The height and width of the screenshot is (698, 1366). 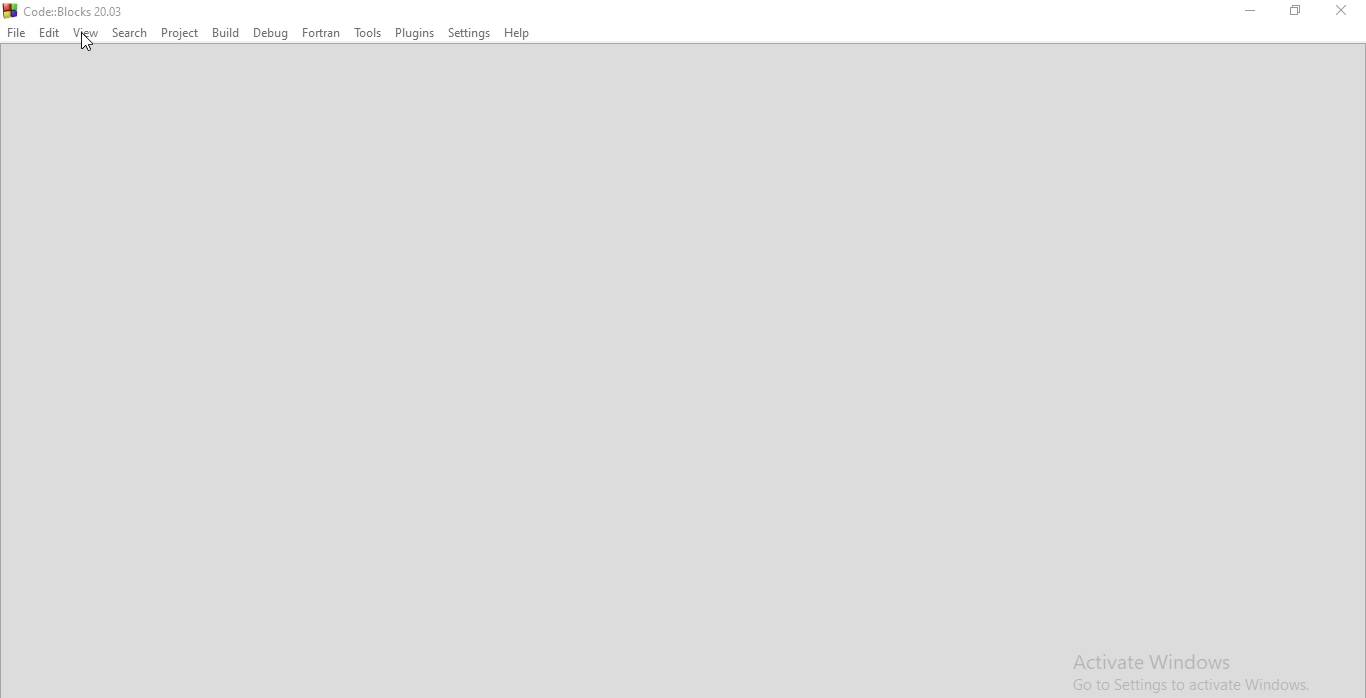 What do you see at coordinates (179, 32) in the screenshot?
I see `Project ` at bounding box center [179, 32].